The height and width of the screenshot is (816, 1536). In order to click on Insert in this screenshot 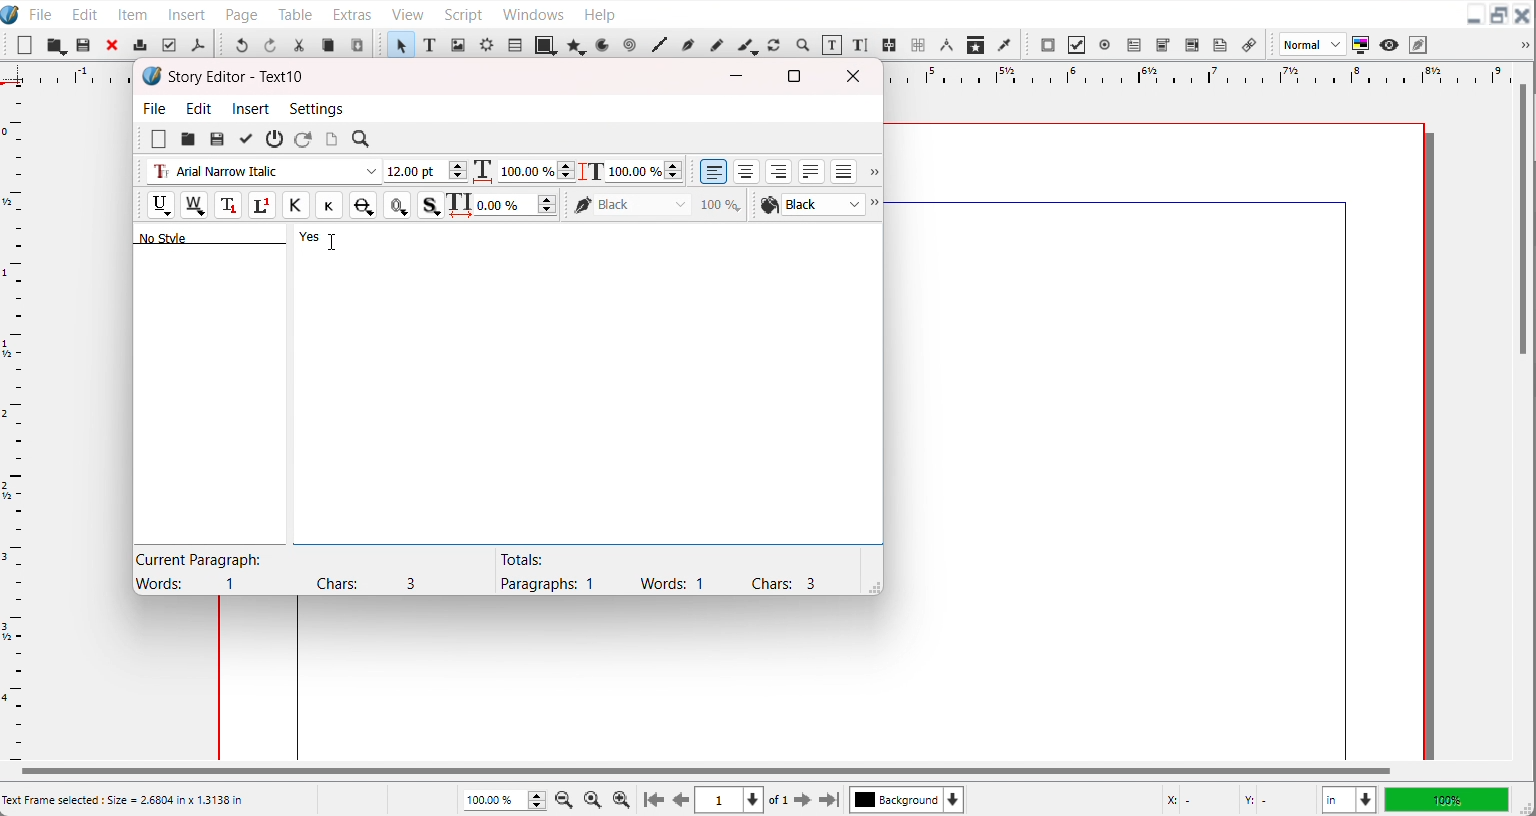, I will do `click(188, 13)`.